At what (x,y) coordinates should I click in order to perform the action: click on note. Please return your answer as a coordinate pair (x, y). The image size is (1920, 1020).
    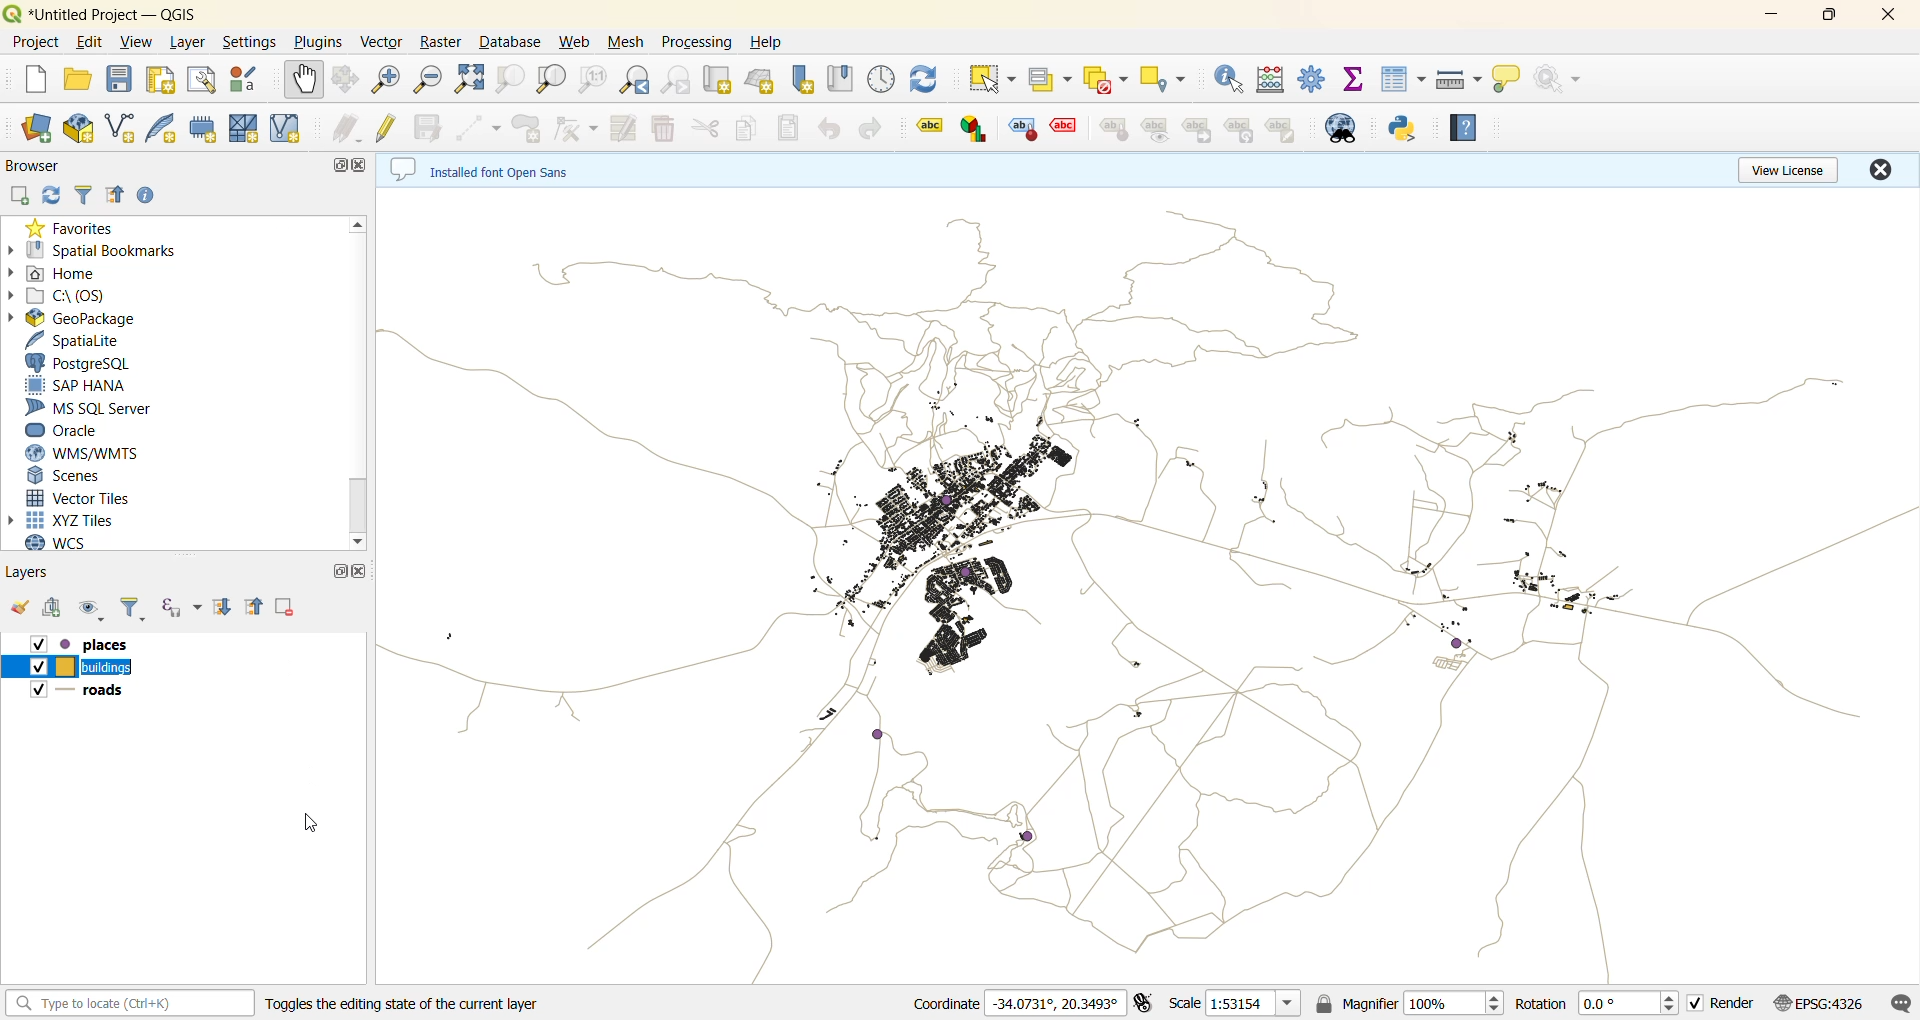
    Looking at the image, I should click on (1282, 129).